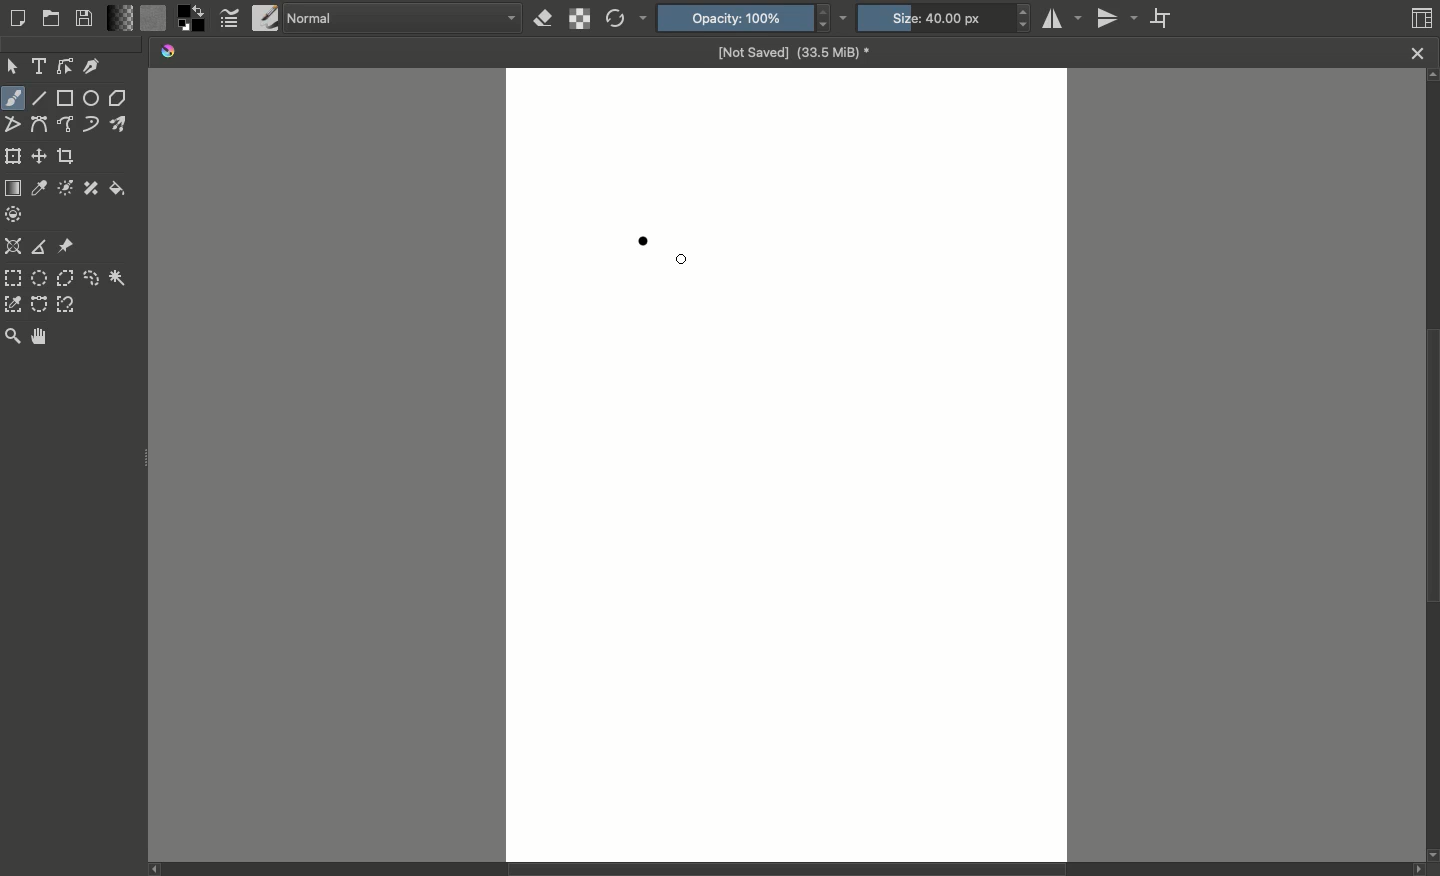 Image resolution: width=1440 pixels, height=876 pixels. What do you see at coordinates (16, 212) in the screenshot?
I see `Enclose and fill tool` at bounding box center [16, 212].